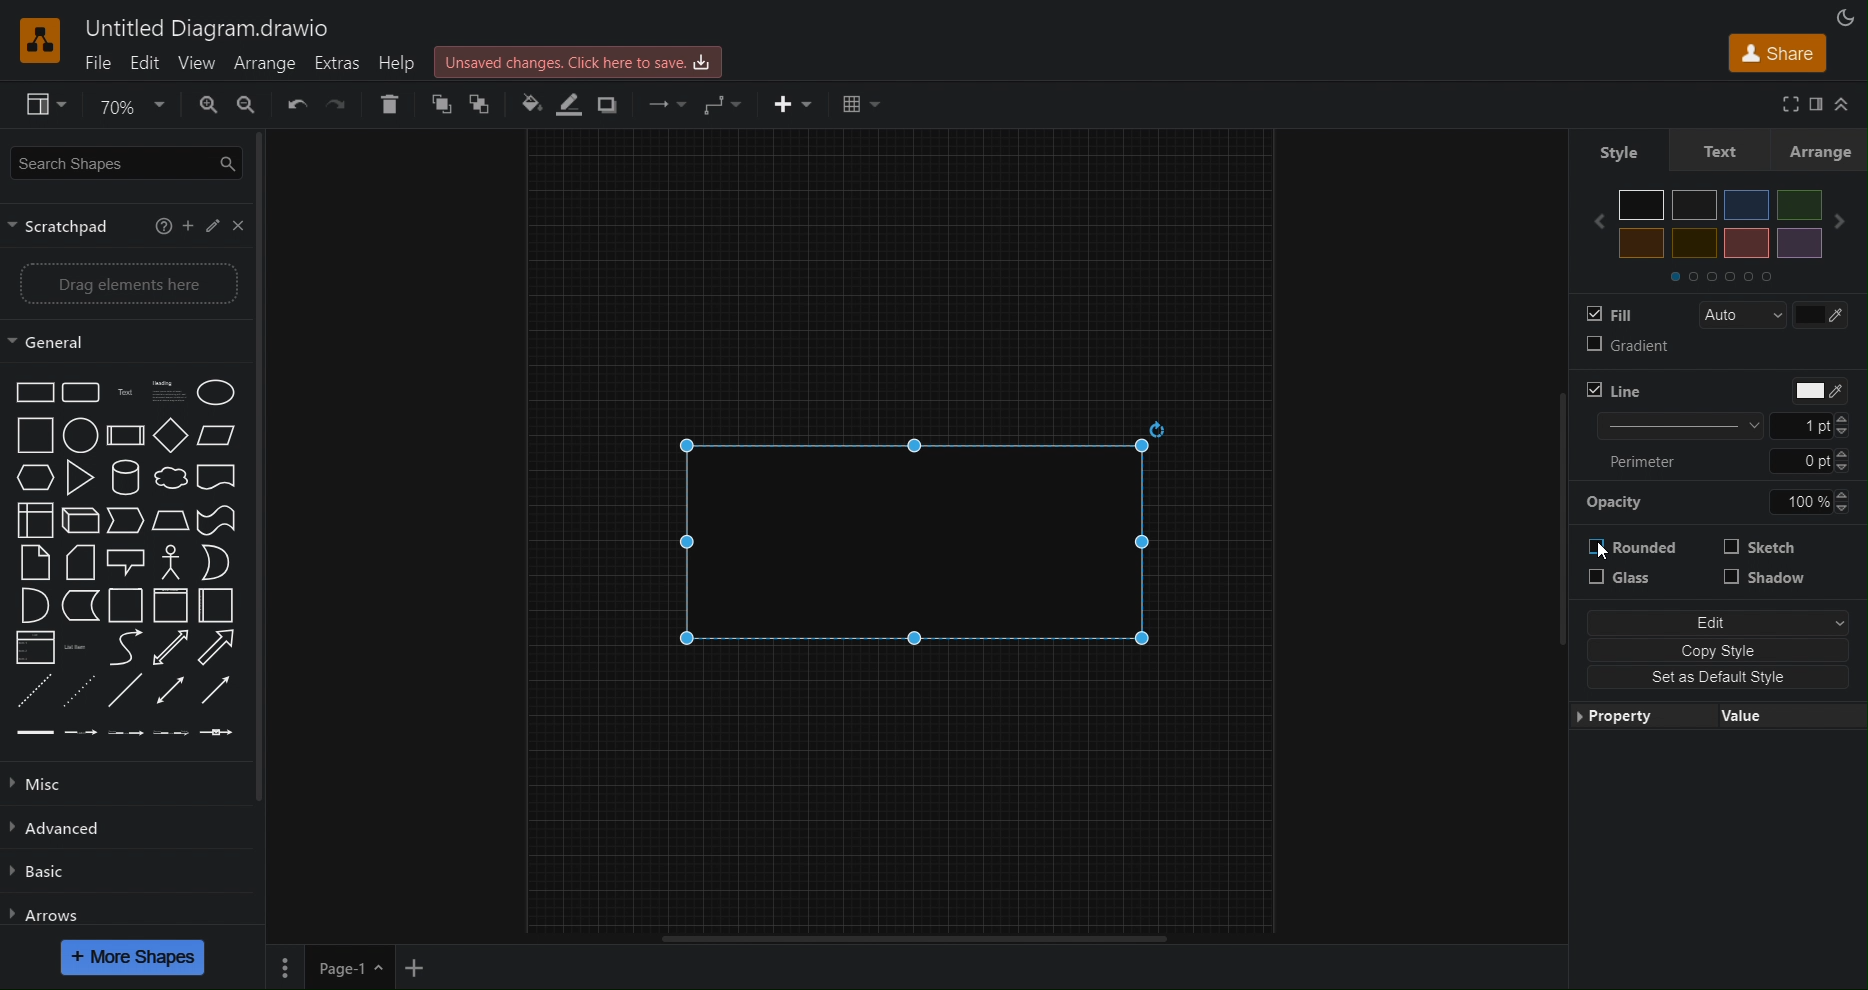 This screenshot has height=990, width=1868. I want to click on View, so click(195, 63).